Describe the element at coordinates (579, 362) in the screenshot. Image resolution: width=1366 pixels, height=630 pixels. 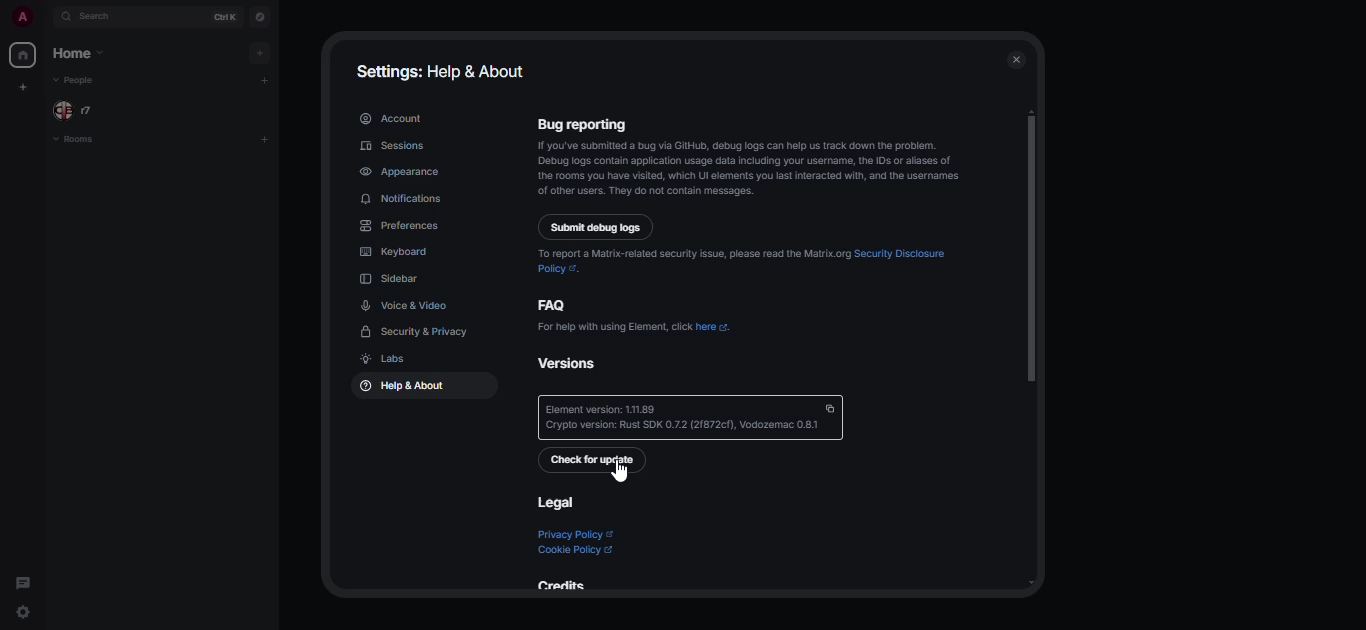
I see `versions` at that location.